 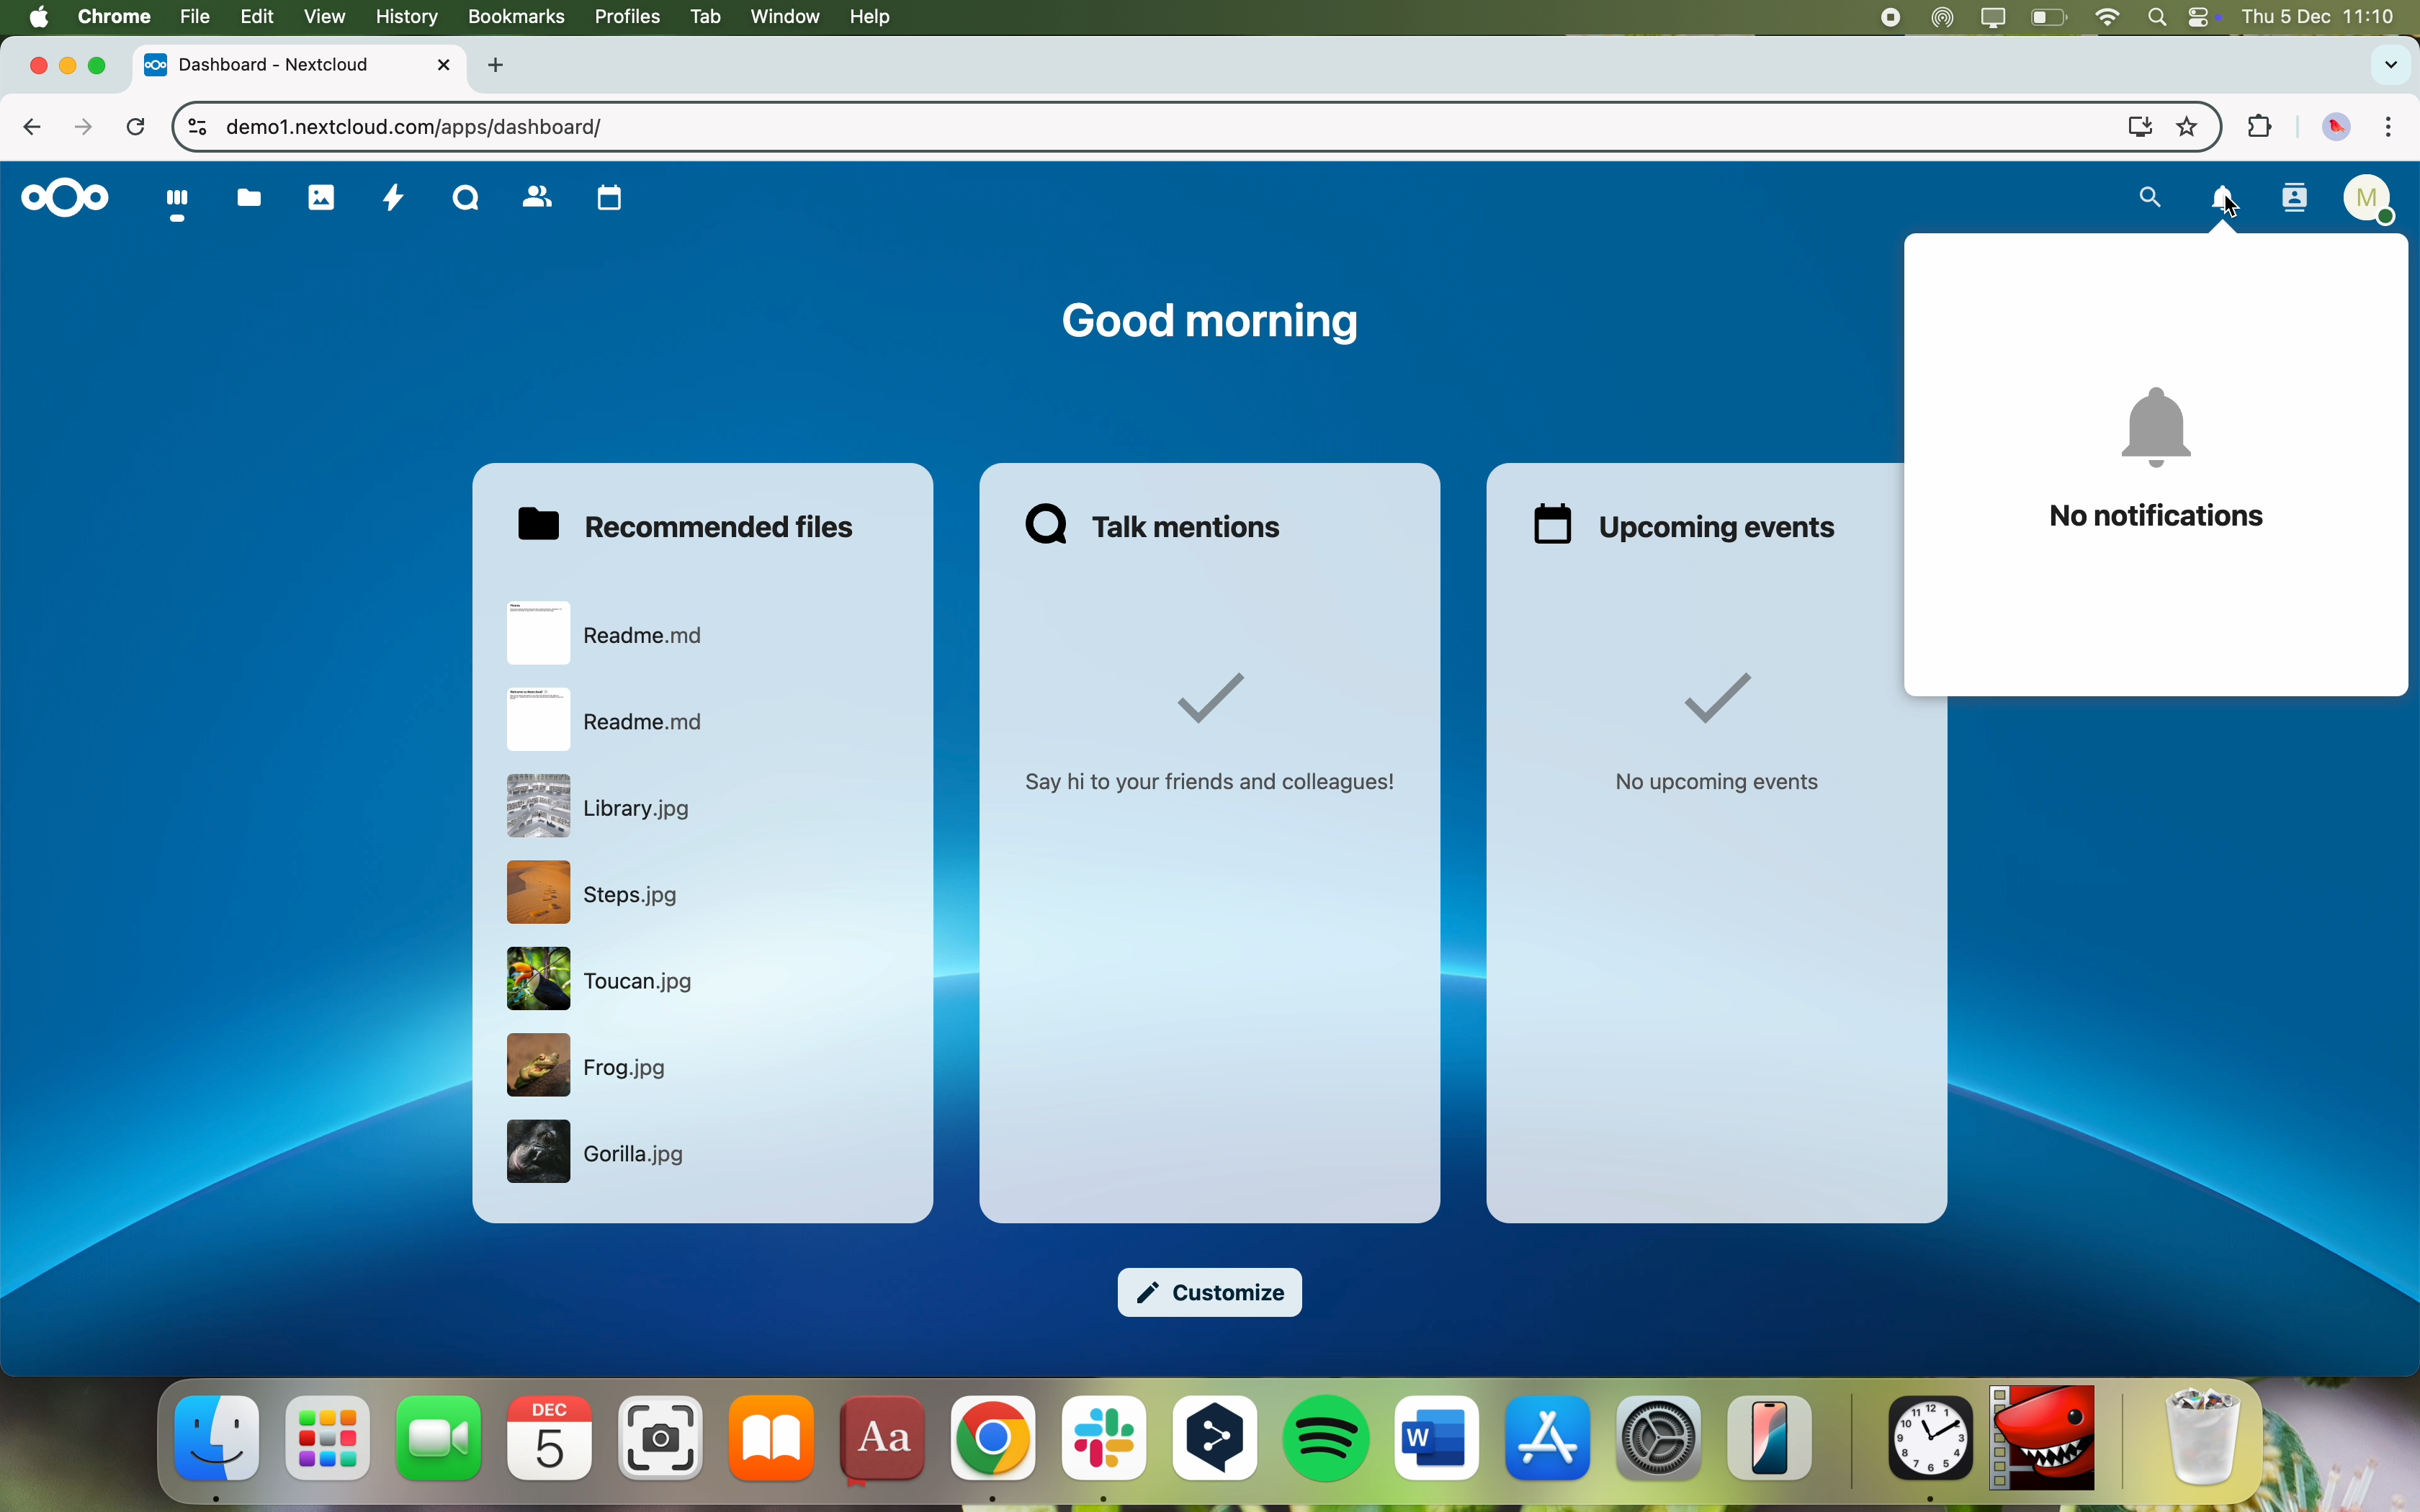 I want to click on file, so click(x=602, y=1155).